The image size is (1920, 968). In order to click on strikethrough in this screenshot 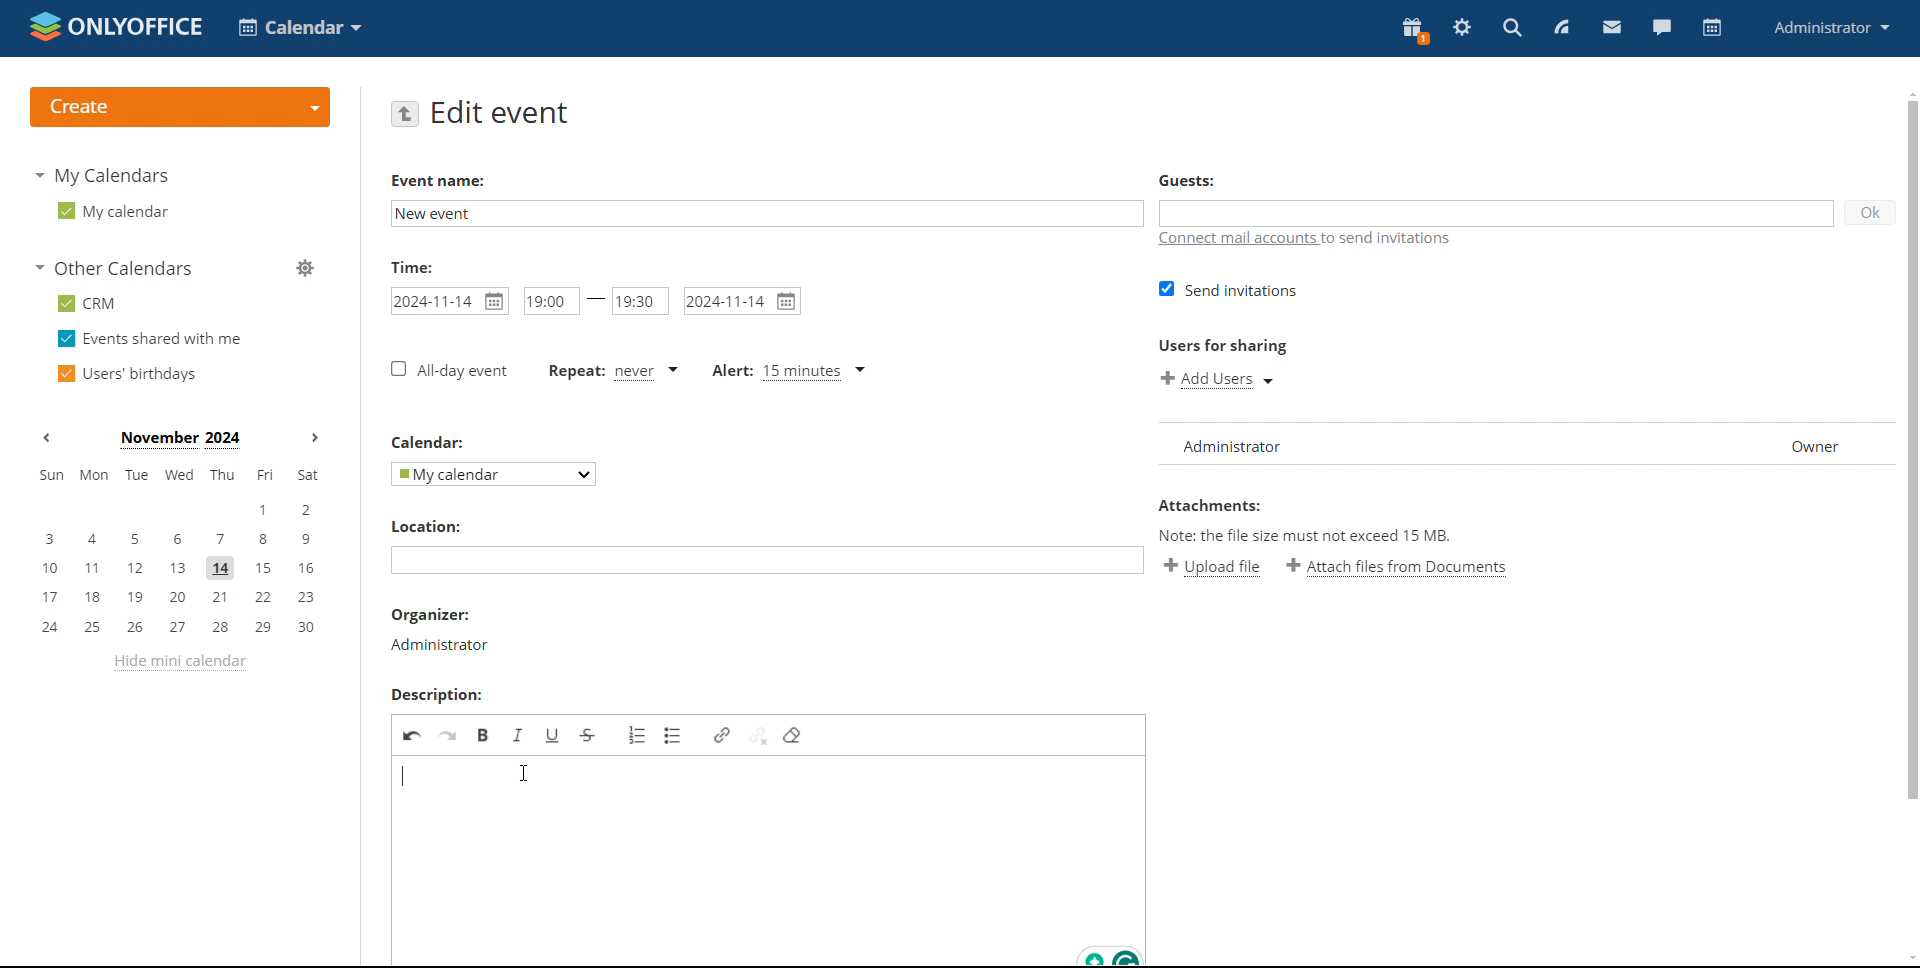, I will do `click(587, 735)`.